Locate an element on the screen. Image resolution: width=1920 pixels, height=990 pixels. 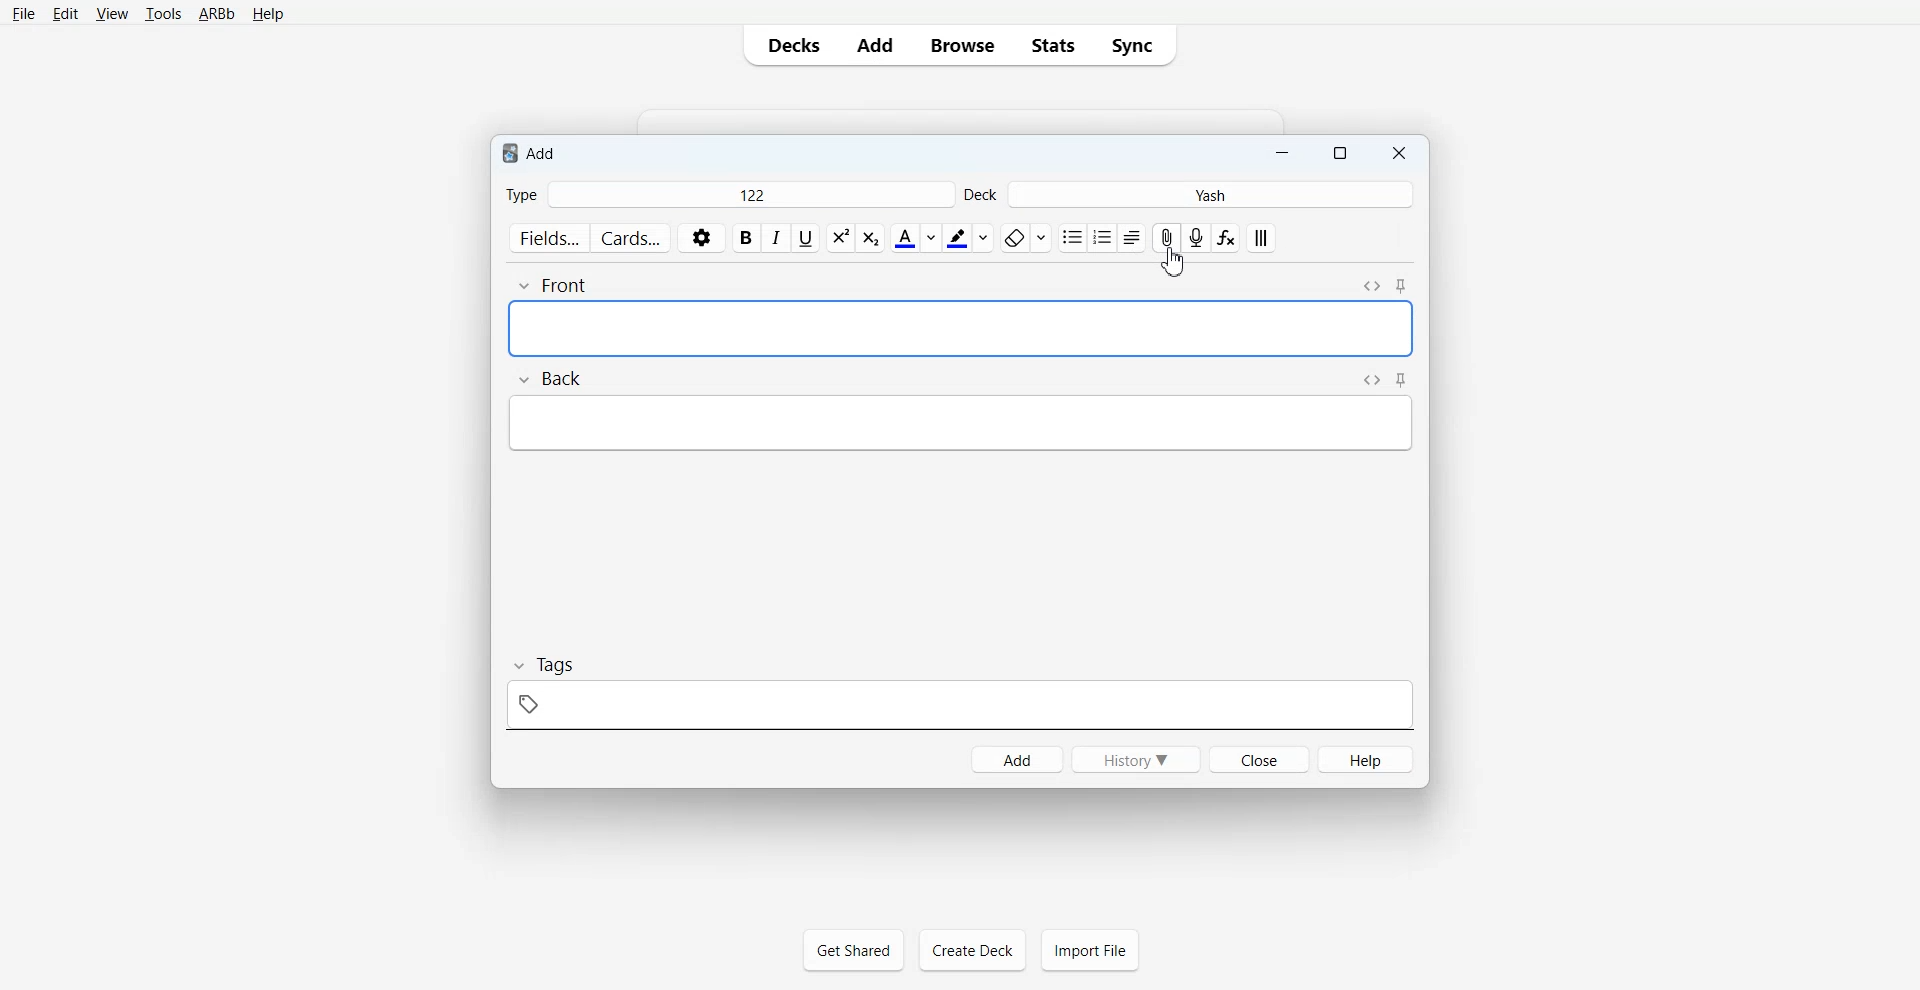
Toggle HTML Editor is located at coordinates (1372, 286).